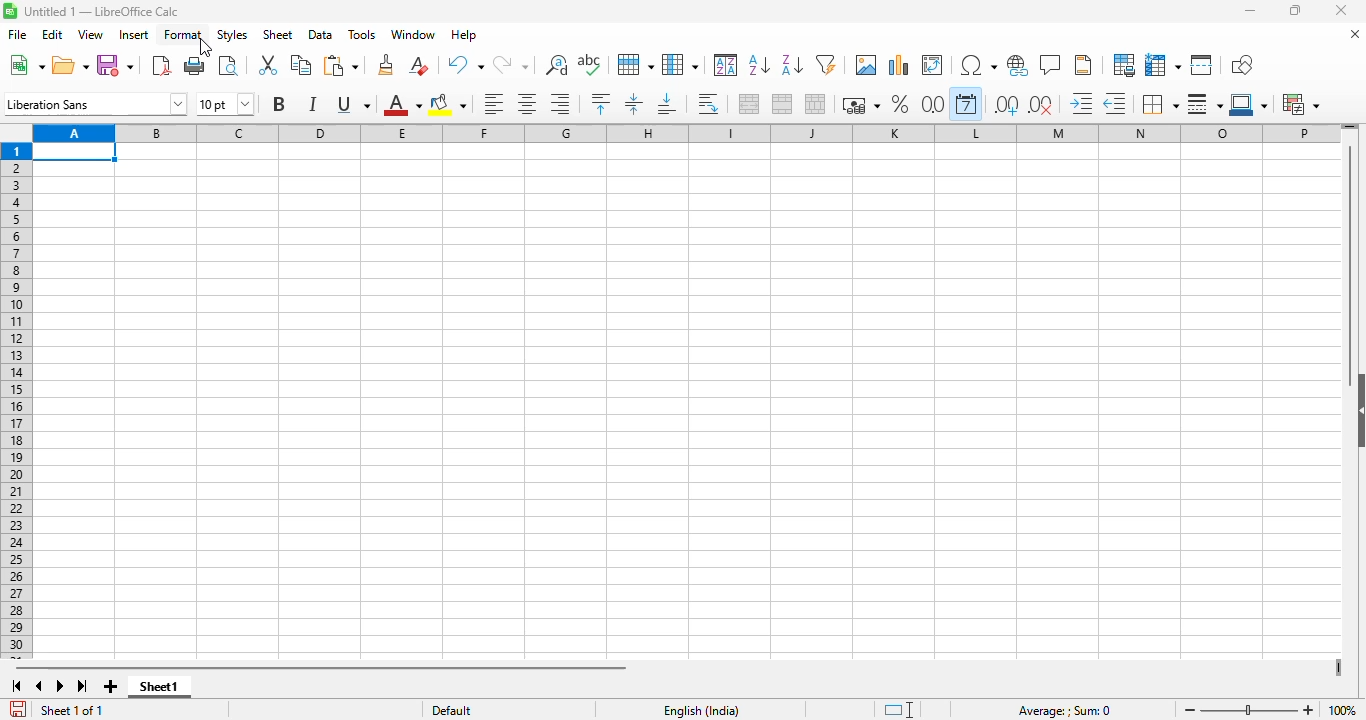 This screenshot has height=720, width=1366. I want to click on scroll to last sheet, so click(83, 686).